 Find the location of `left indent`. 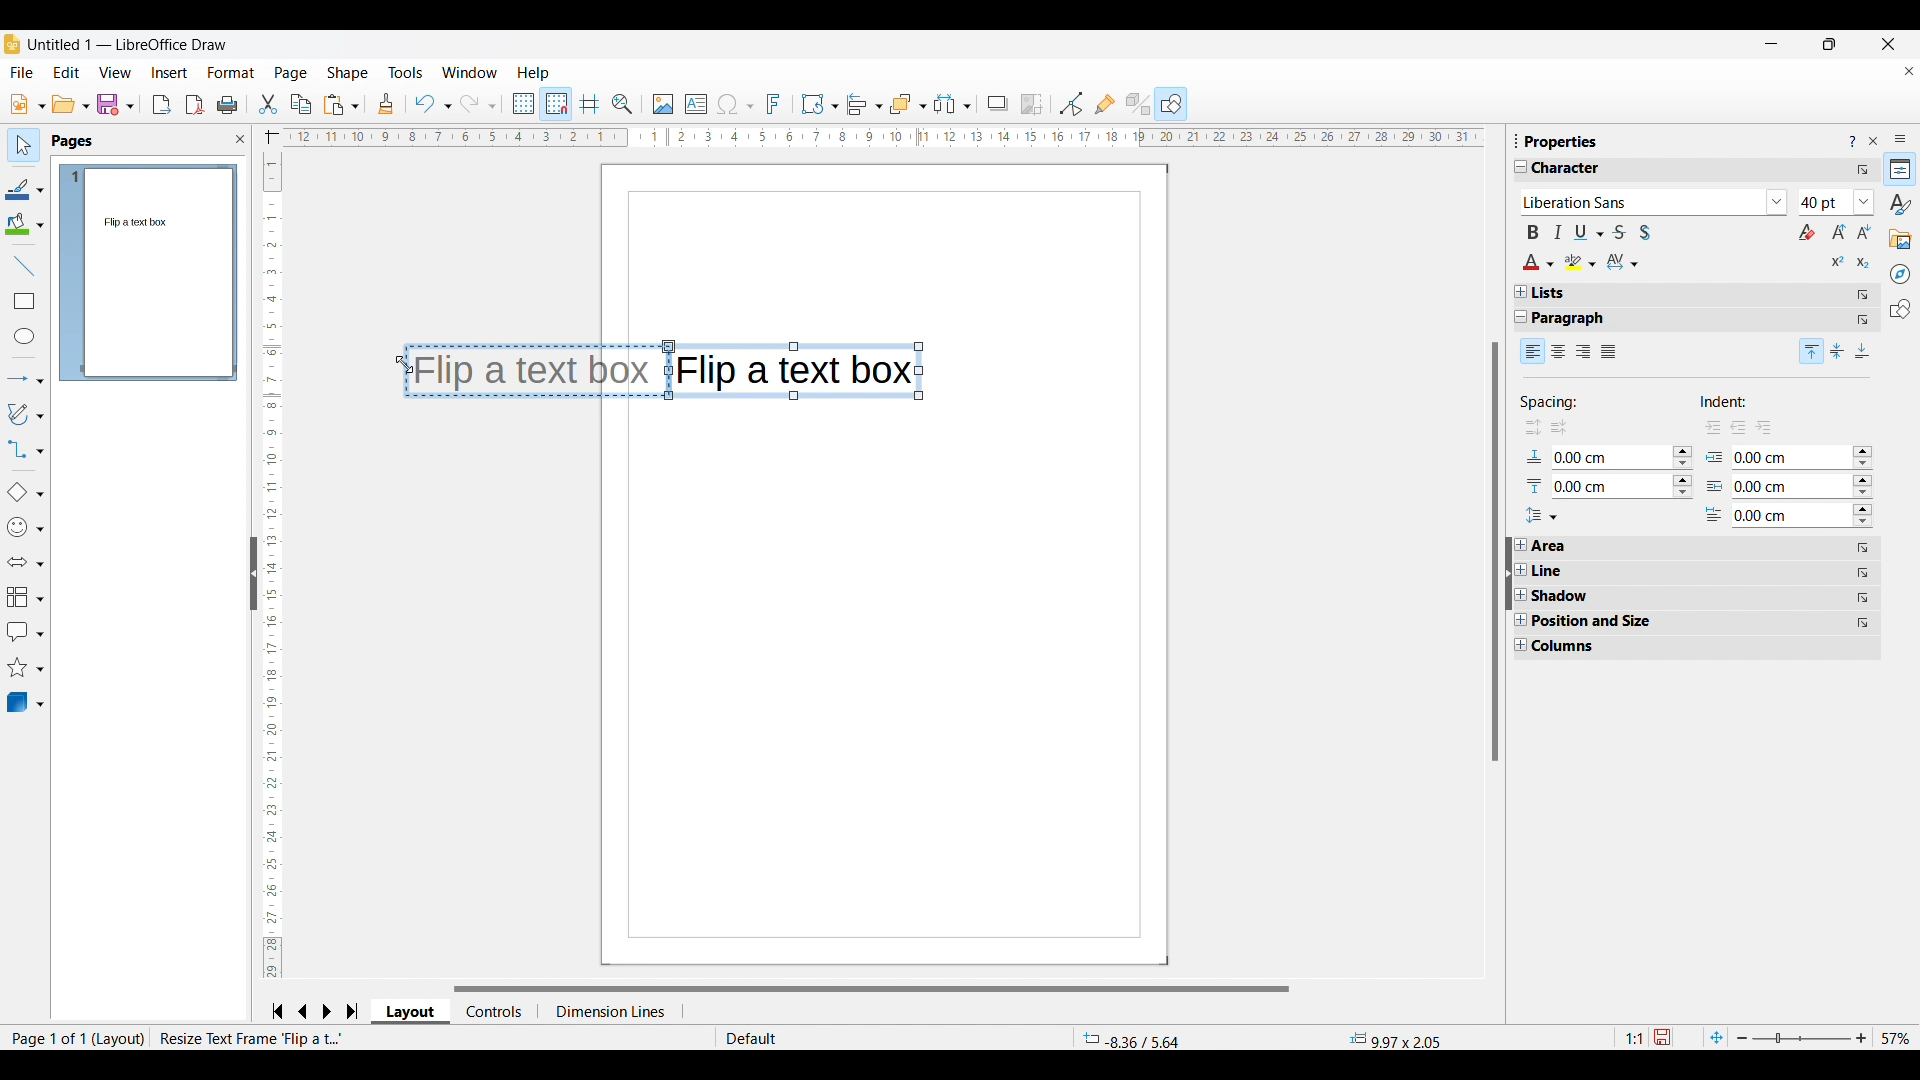

left indent is located at coordinates (1739, 425).